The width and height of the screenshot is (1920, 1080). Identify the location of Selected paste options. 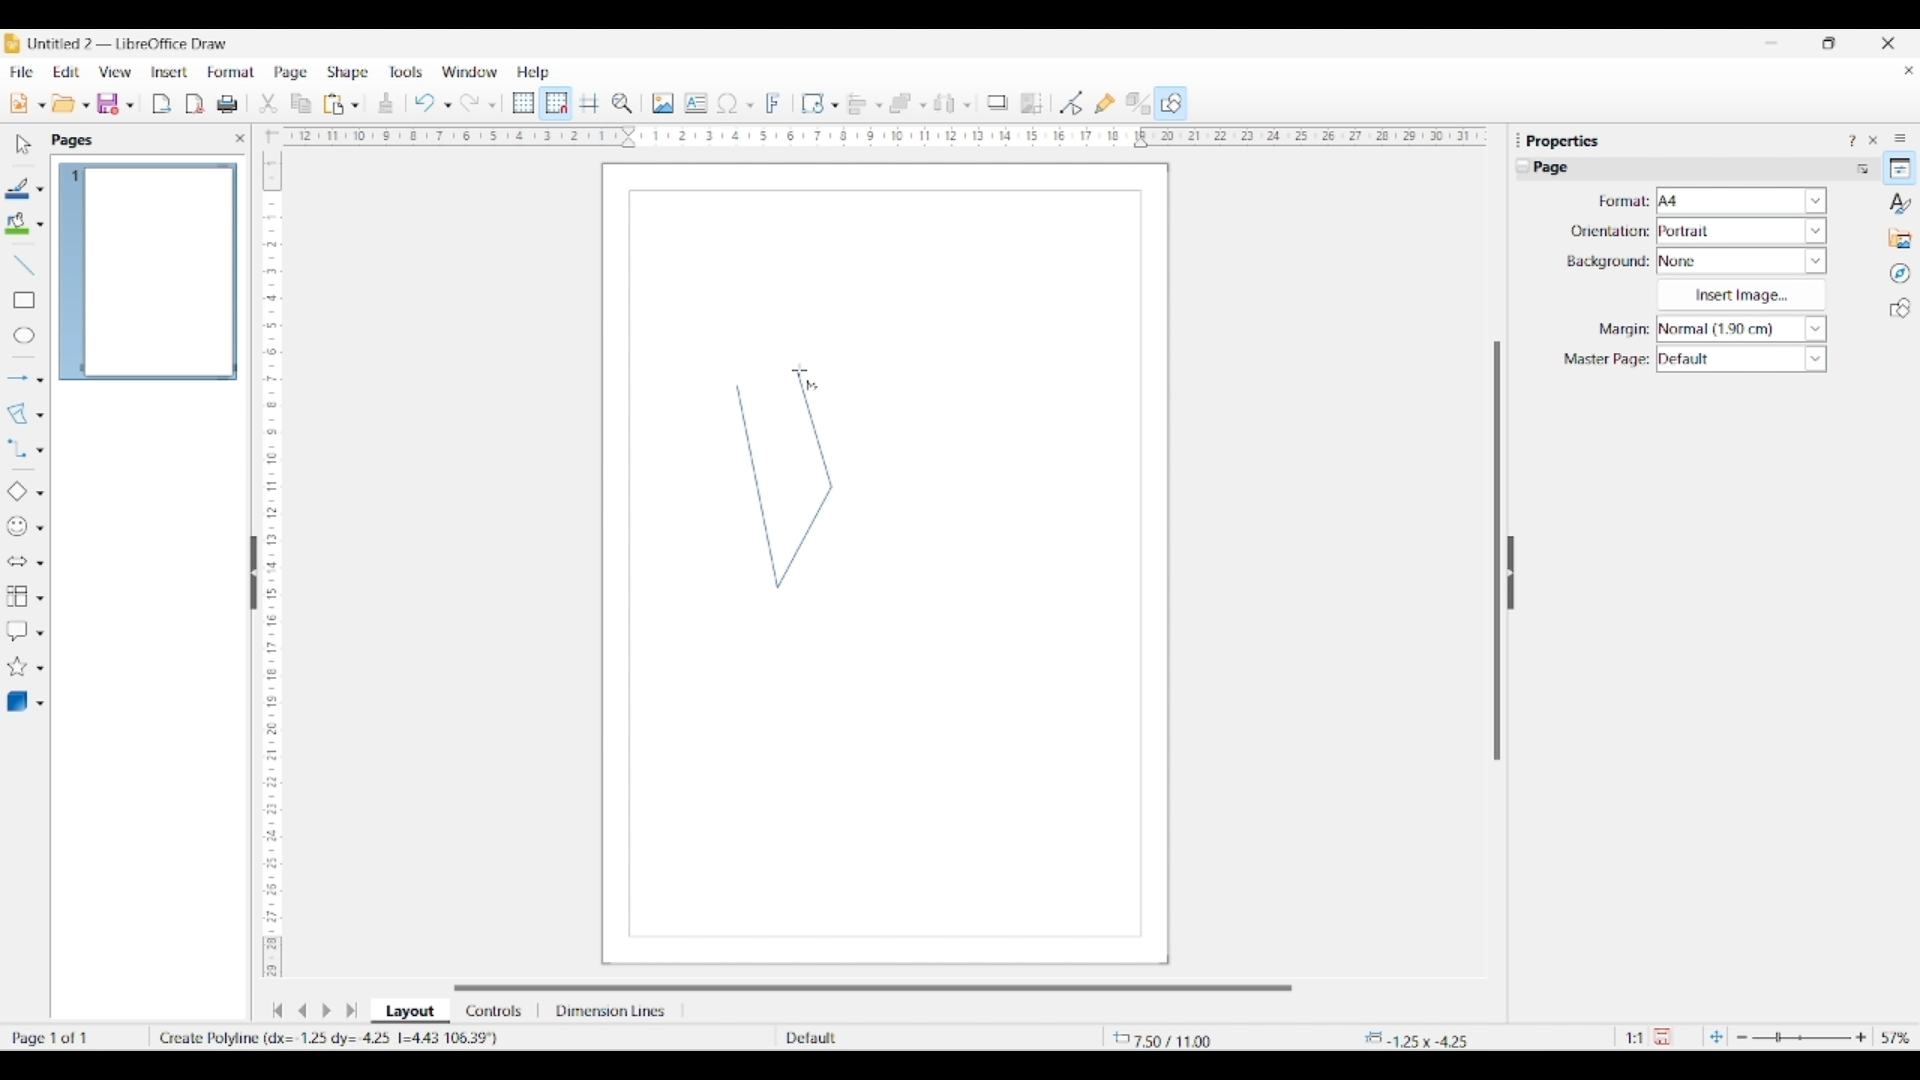
(334, 104).